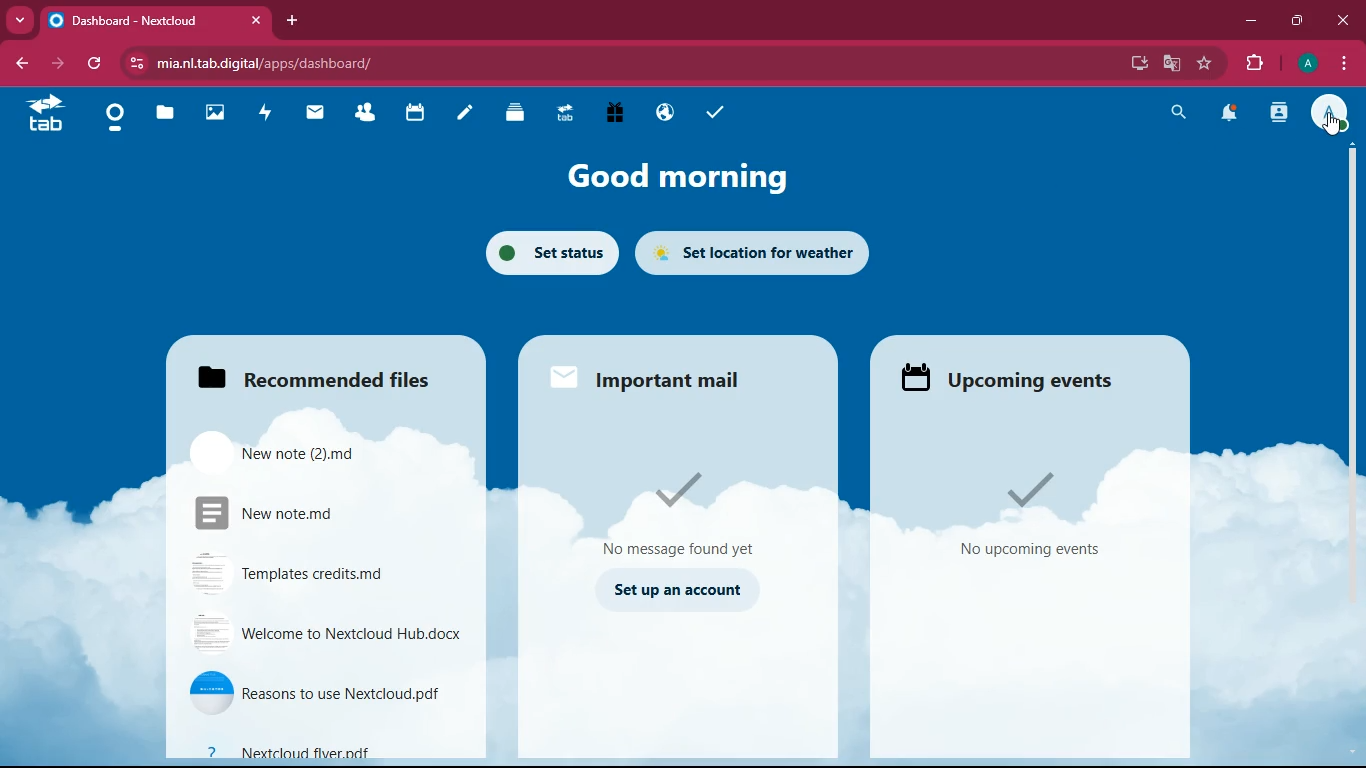  I want to click on file, so click(324, 636).